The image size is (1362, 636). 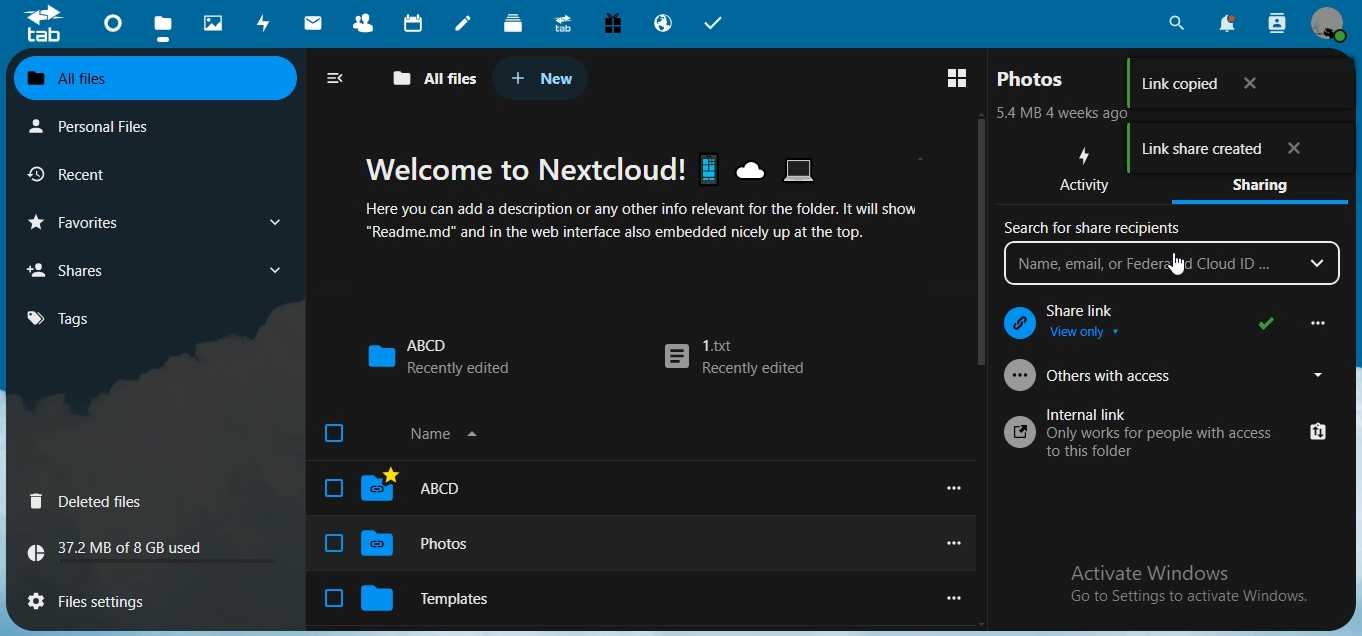 What do you see at coordinates (70, 318) in the screenshot?
I see `tags` at bounding box center [70, 318].